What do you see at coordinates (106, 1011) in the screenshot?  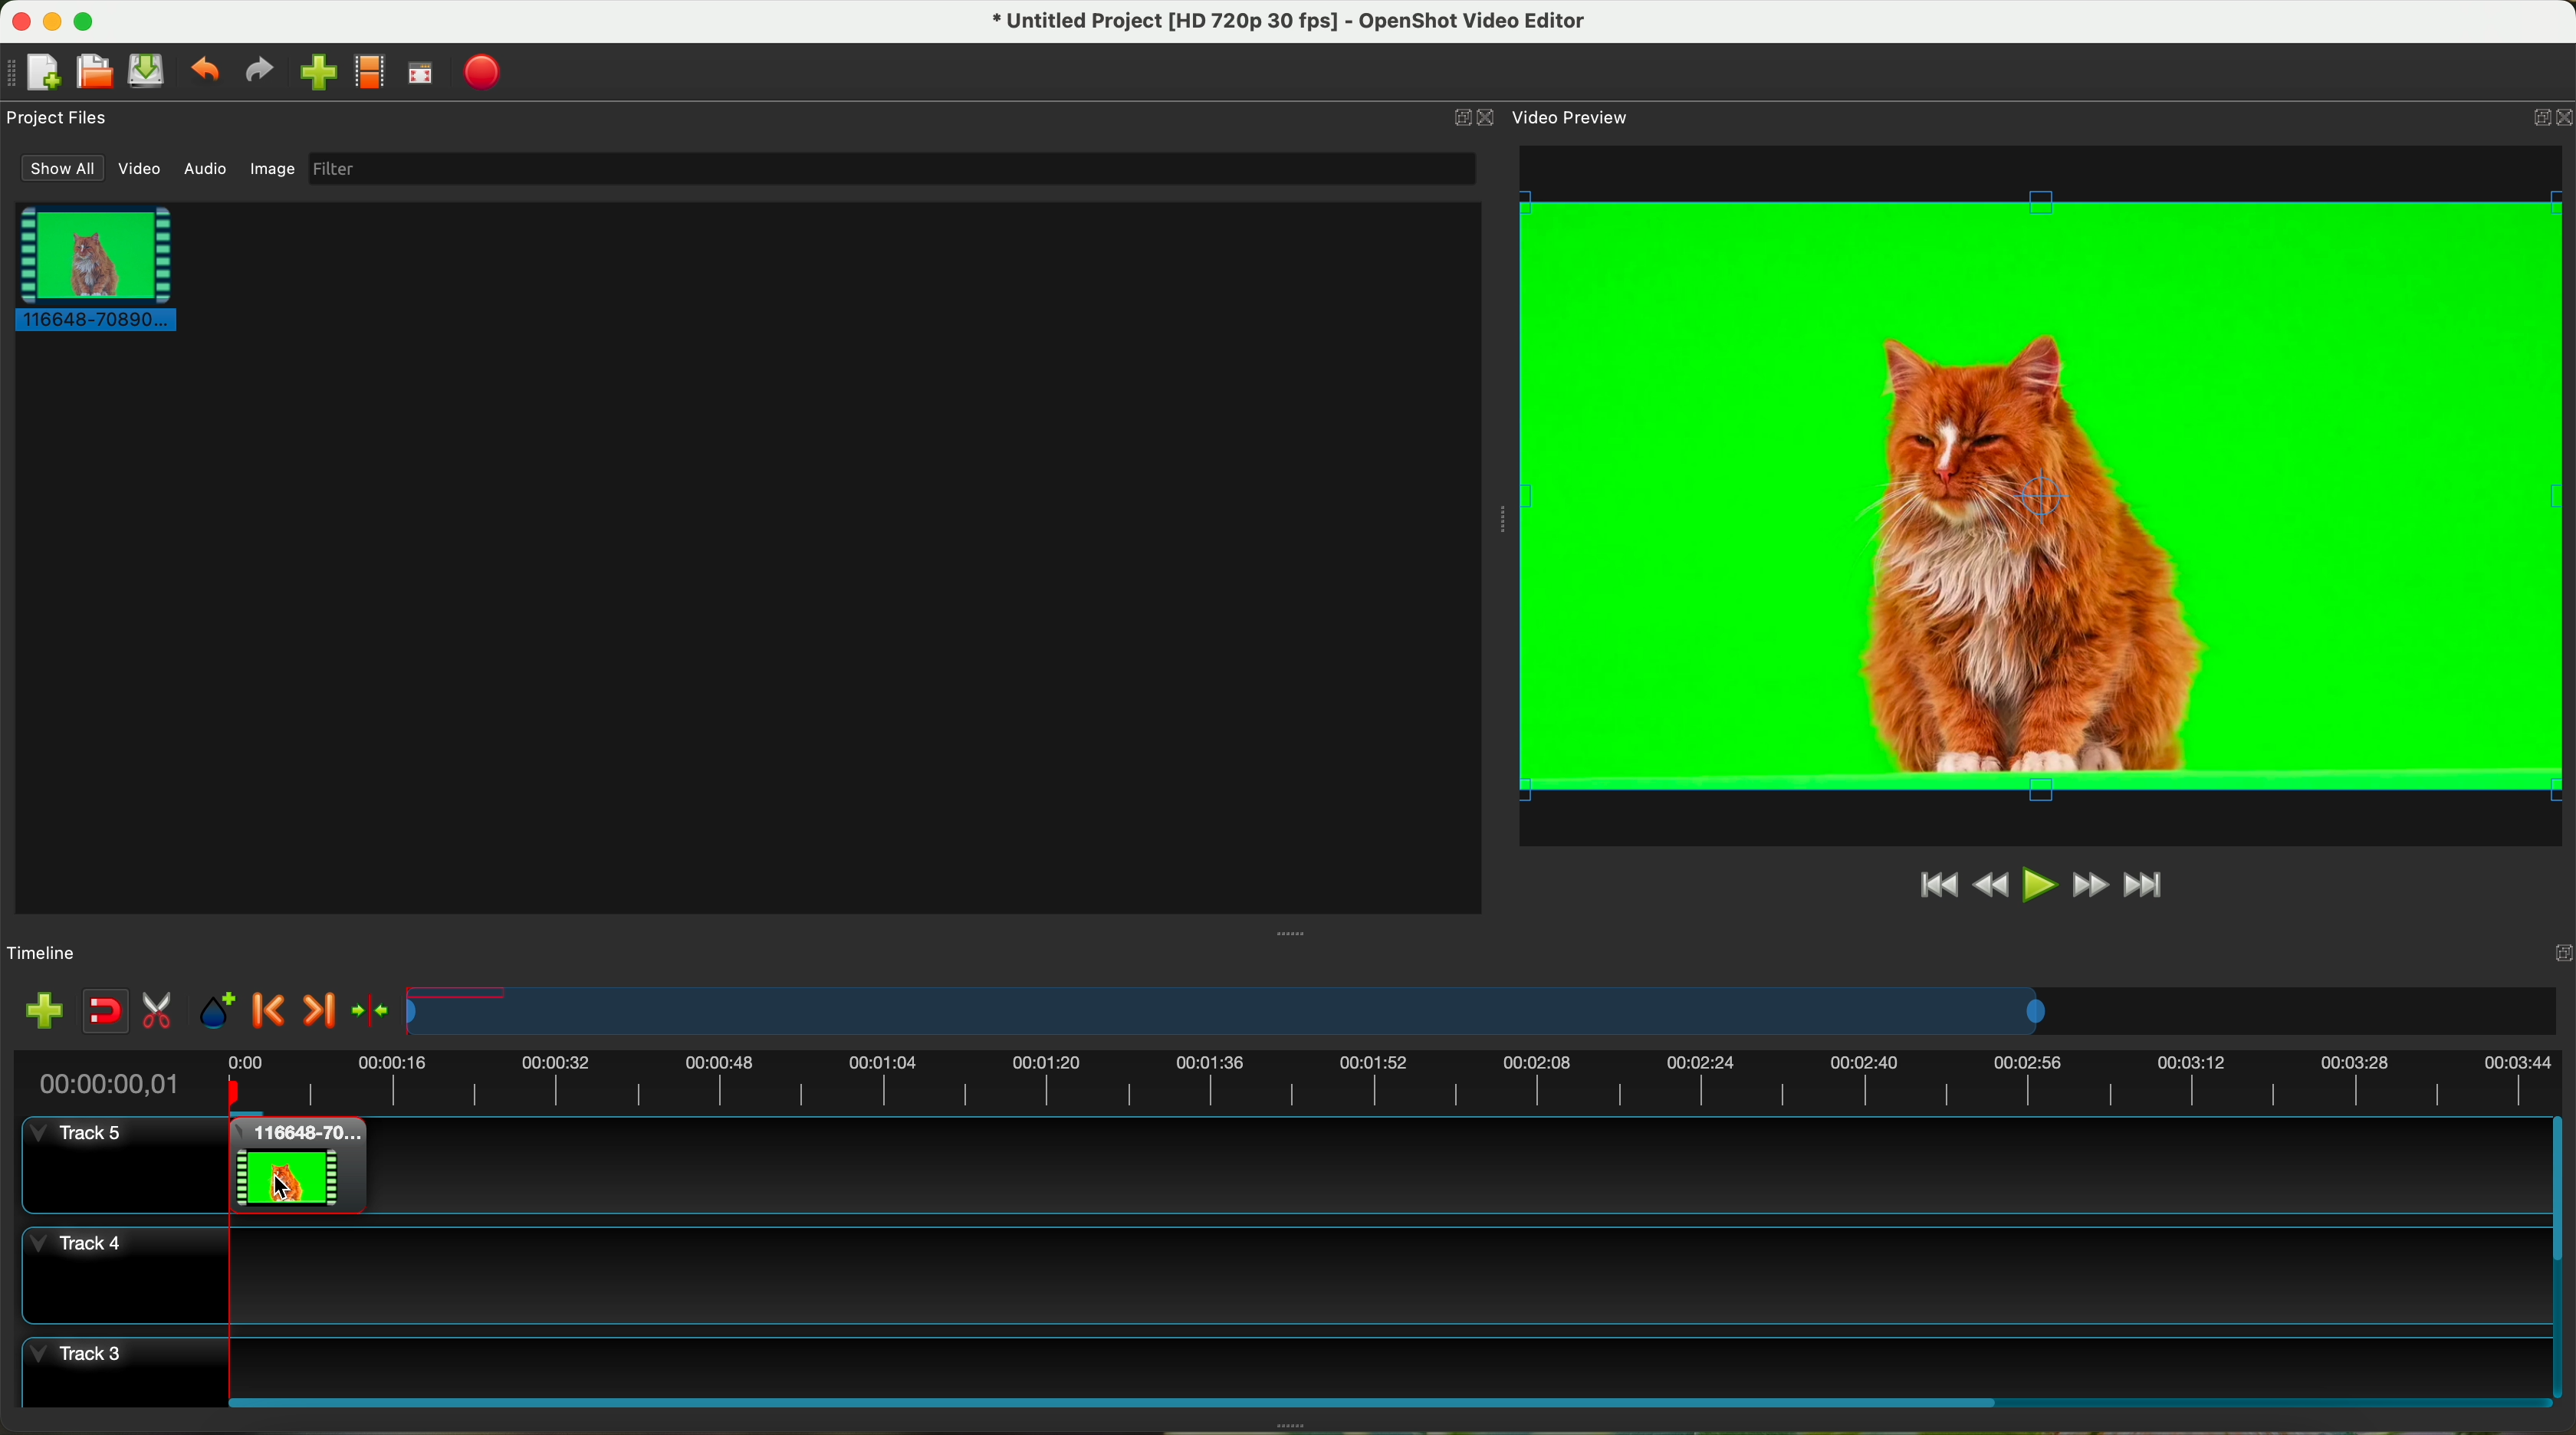 I see `disable snapping` at bounding box center [106, 1011].